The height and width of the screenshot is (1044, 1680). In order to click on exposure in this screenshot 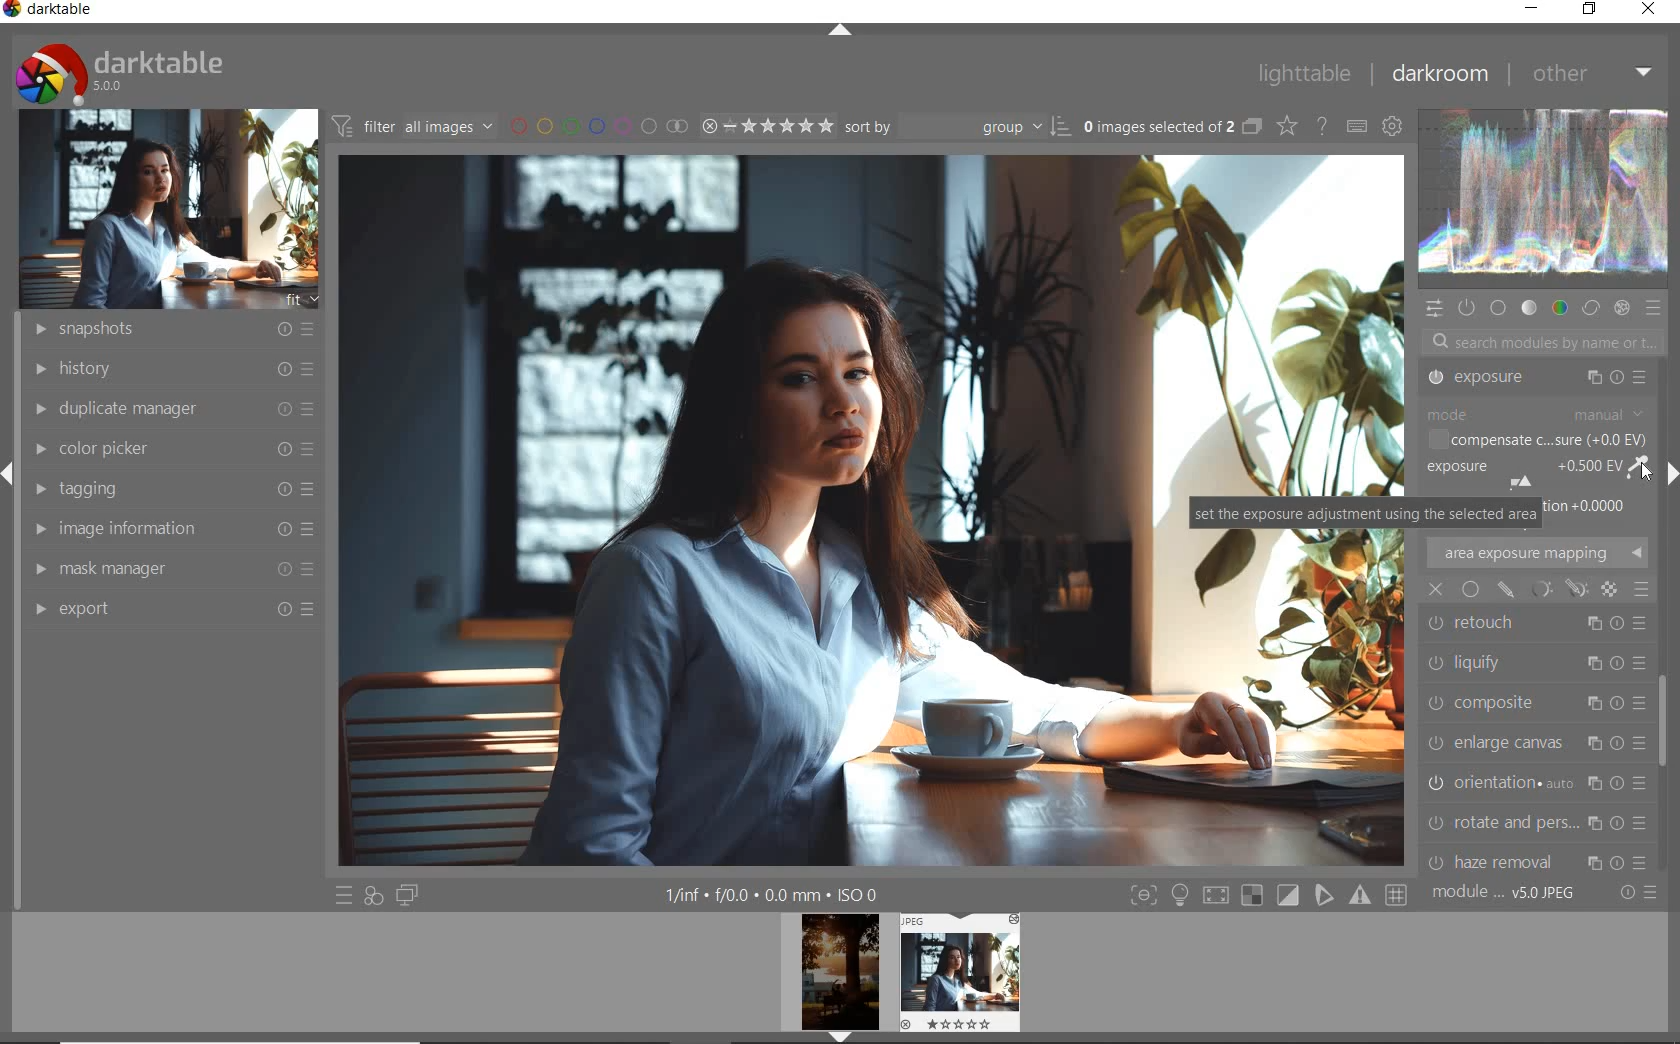, I will do `click(1543, 473)`.